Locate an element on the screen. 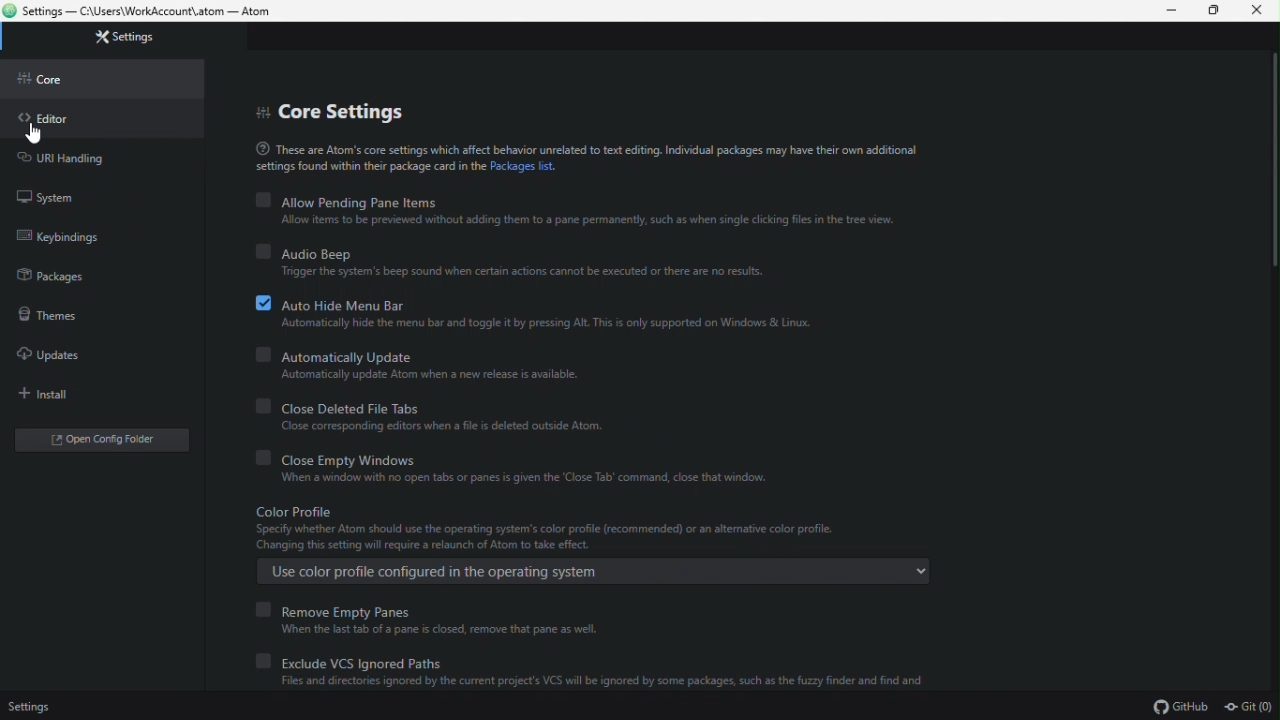 This screenshot has width=1280, height=720. Minimize is located at coordinates (1167, 13).